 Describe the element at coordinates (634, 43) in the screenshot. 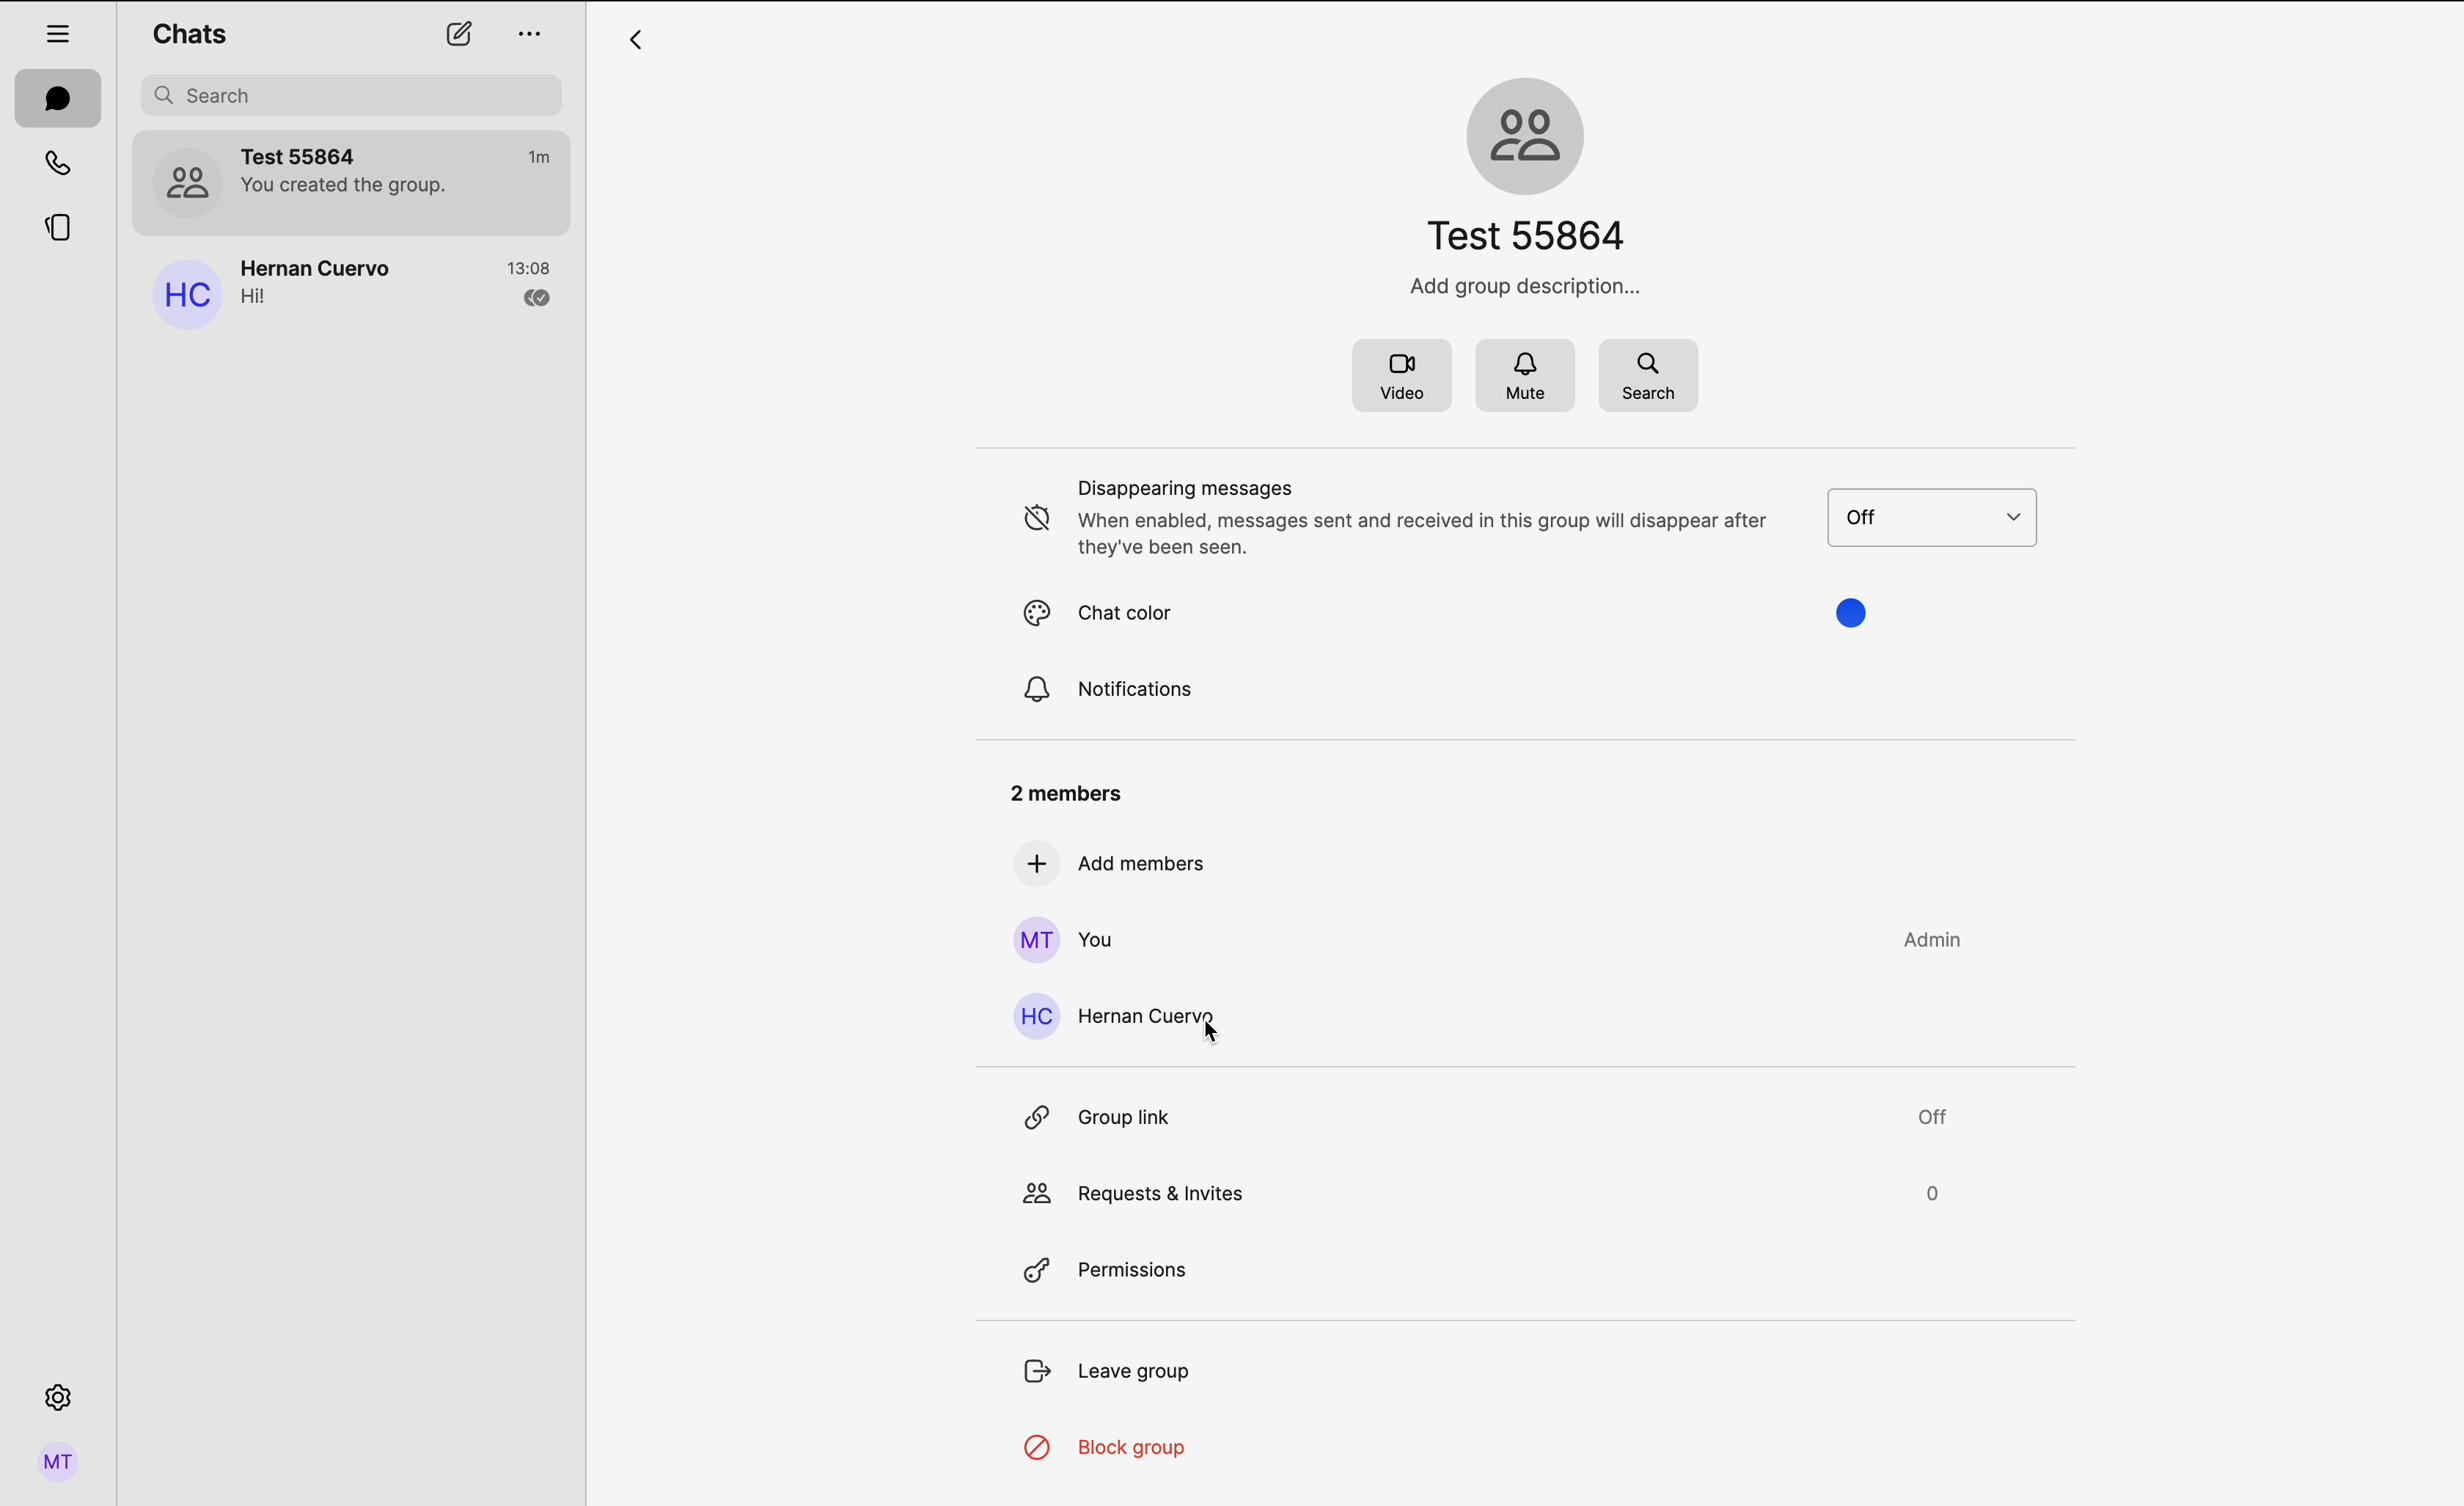

I see `arrow` at that location.